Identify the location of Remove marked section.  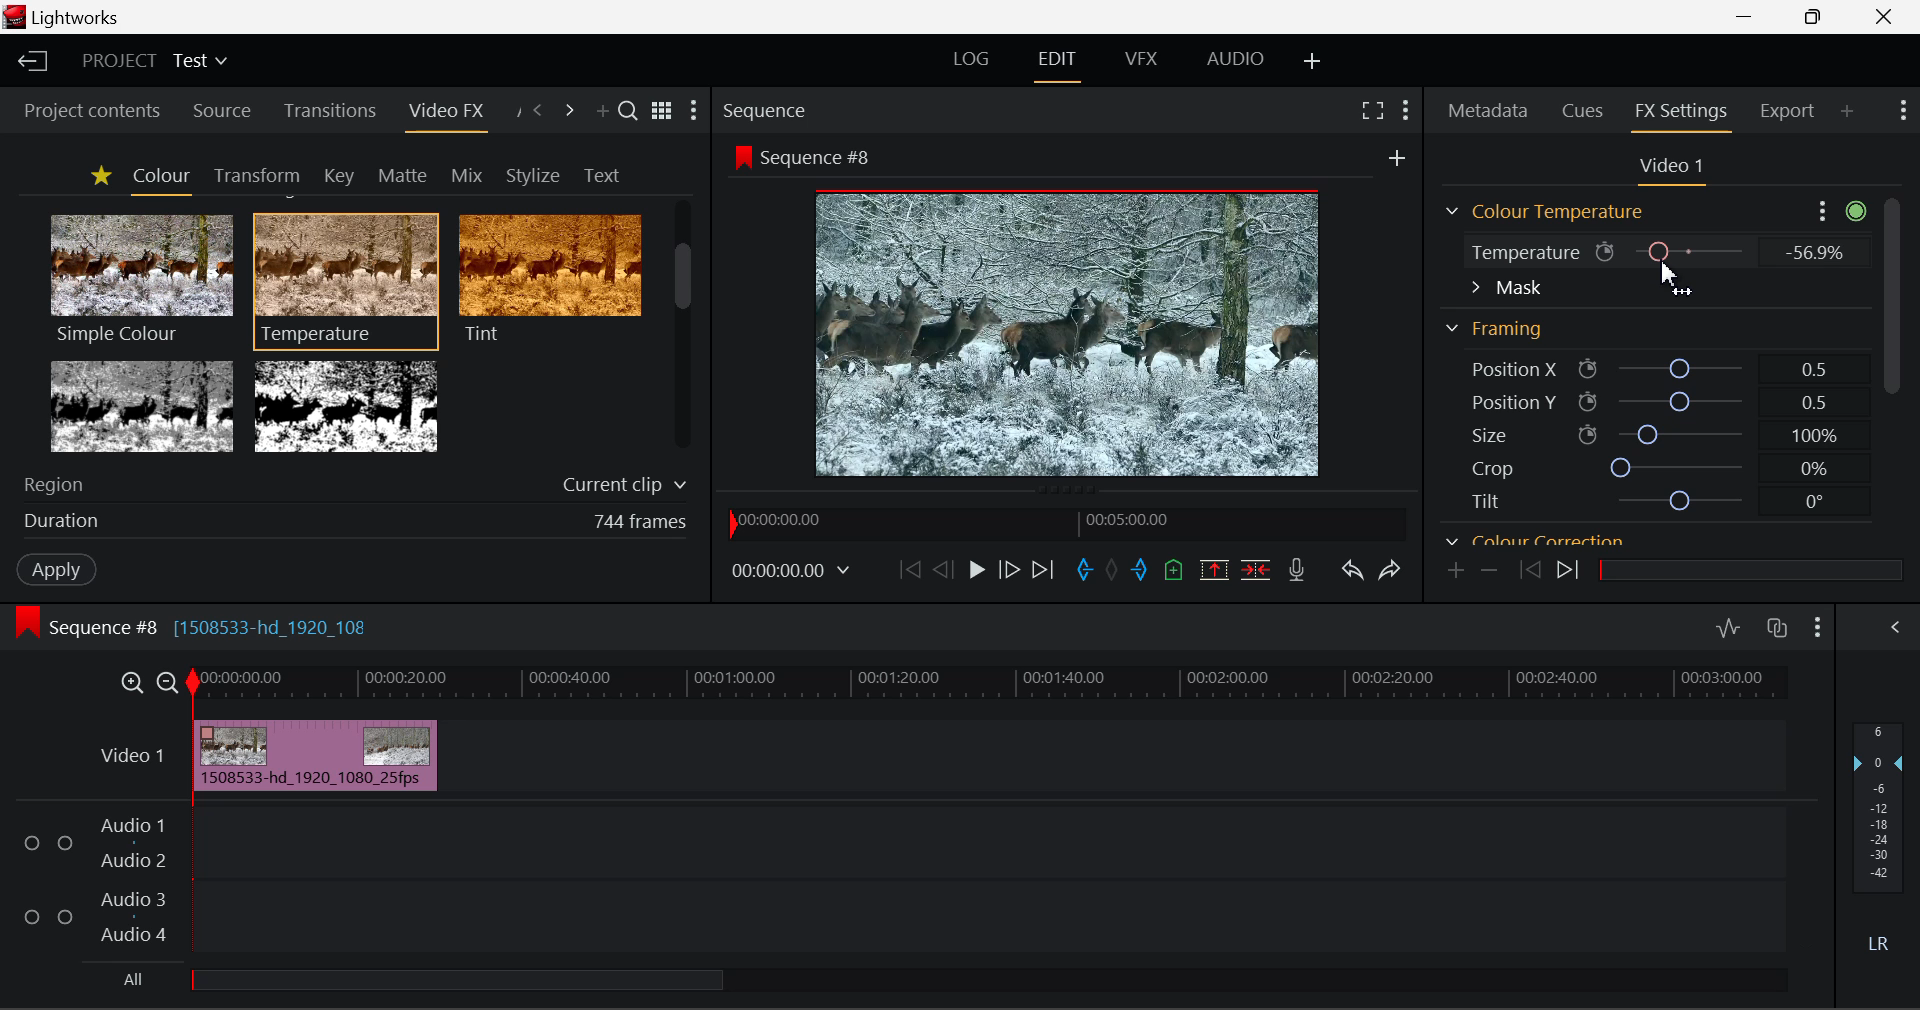
(1212, 570).